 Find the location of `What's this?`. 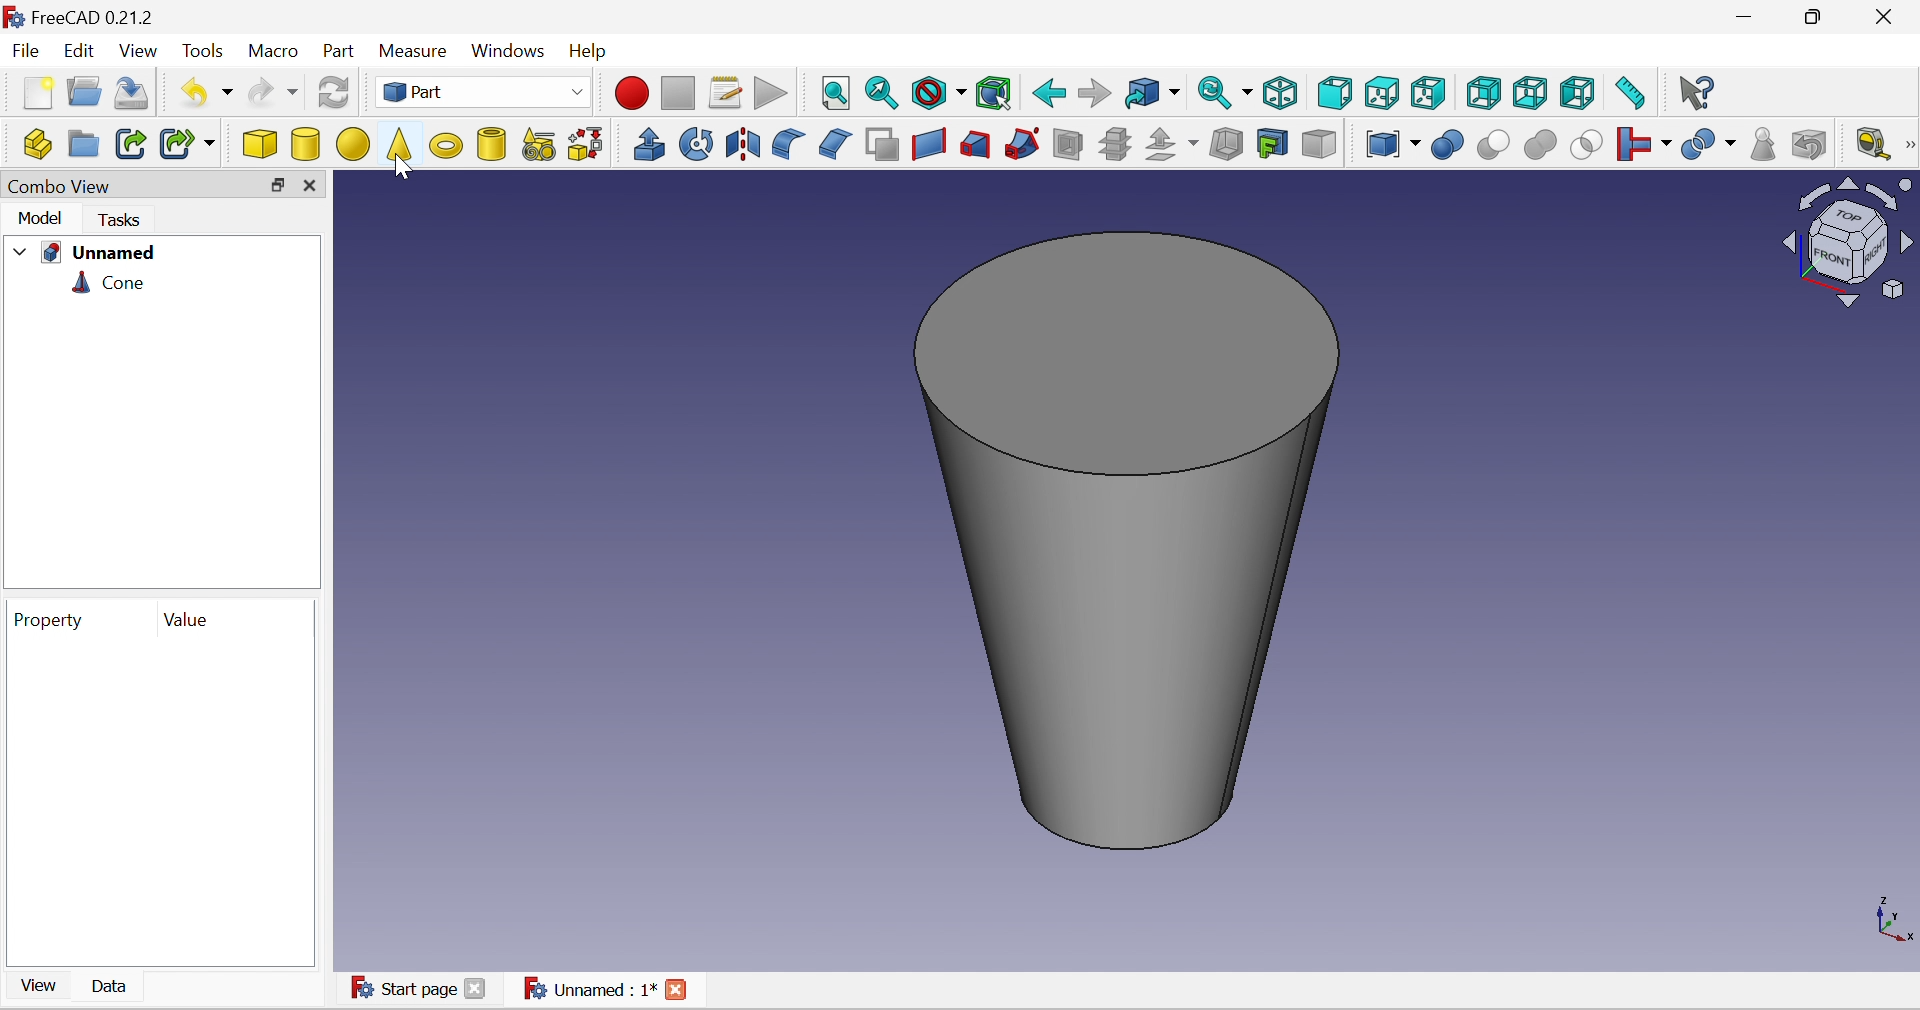

What's this? is located at coordinates (1701, 93).